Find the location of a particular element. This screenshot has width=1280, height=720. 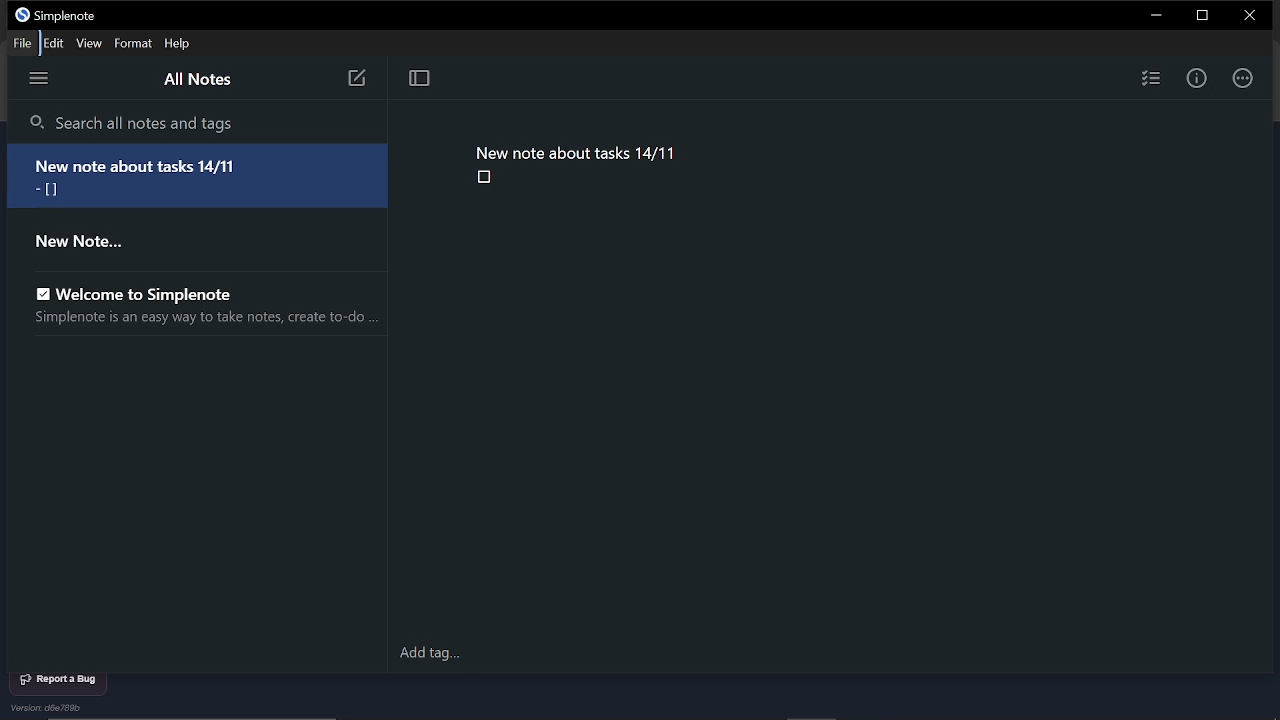

Minimize is located at coordinates (1156, 16).